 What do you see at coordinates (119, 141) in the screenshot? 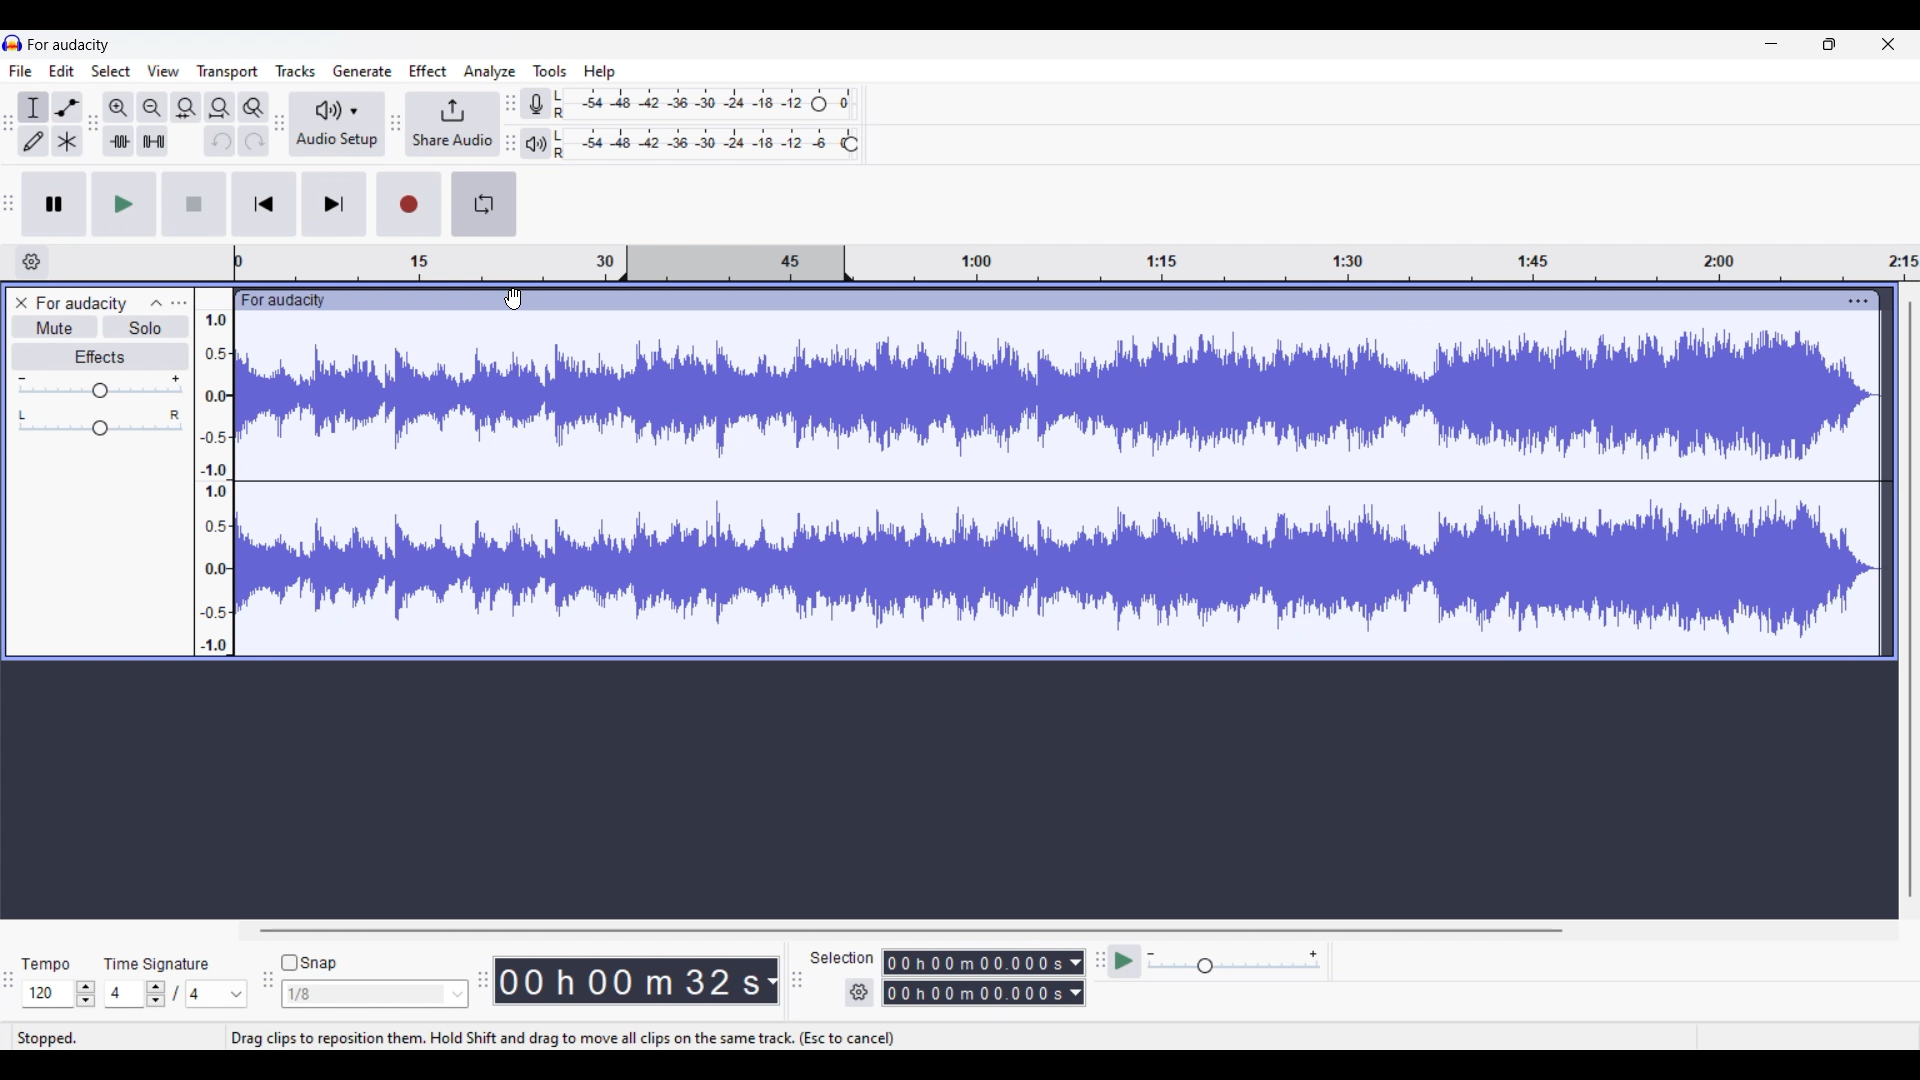
I see `Trim audio outside selection` at bounding box center [119, 141].